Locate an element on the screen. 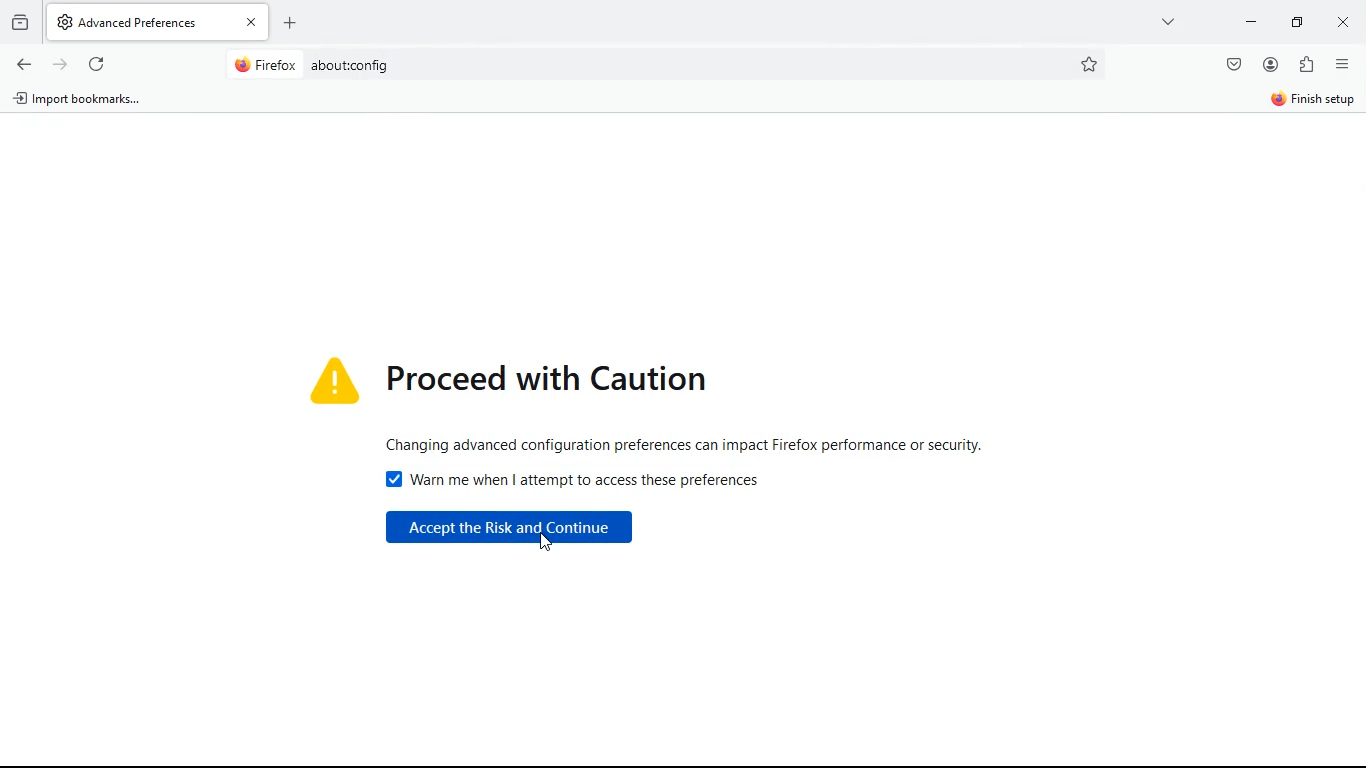  about:config is located at coordinates (348, 65).